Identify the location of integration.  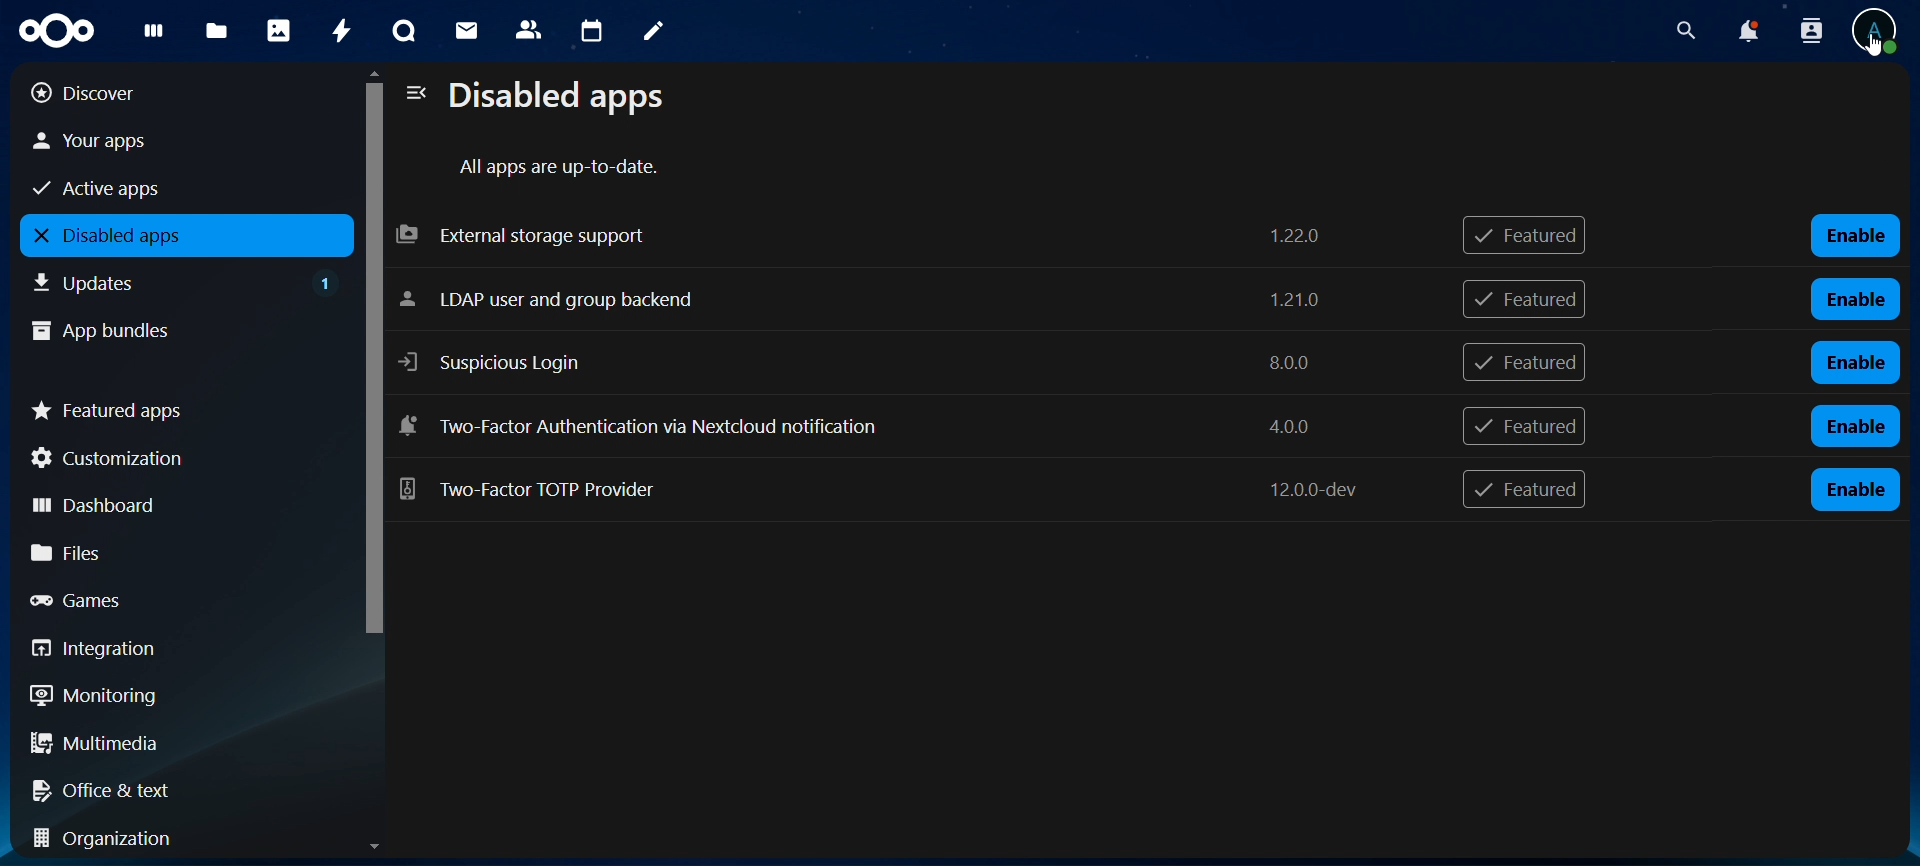
(172, 649).